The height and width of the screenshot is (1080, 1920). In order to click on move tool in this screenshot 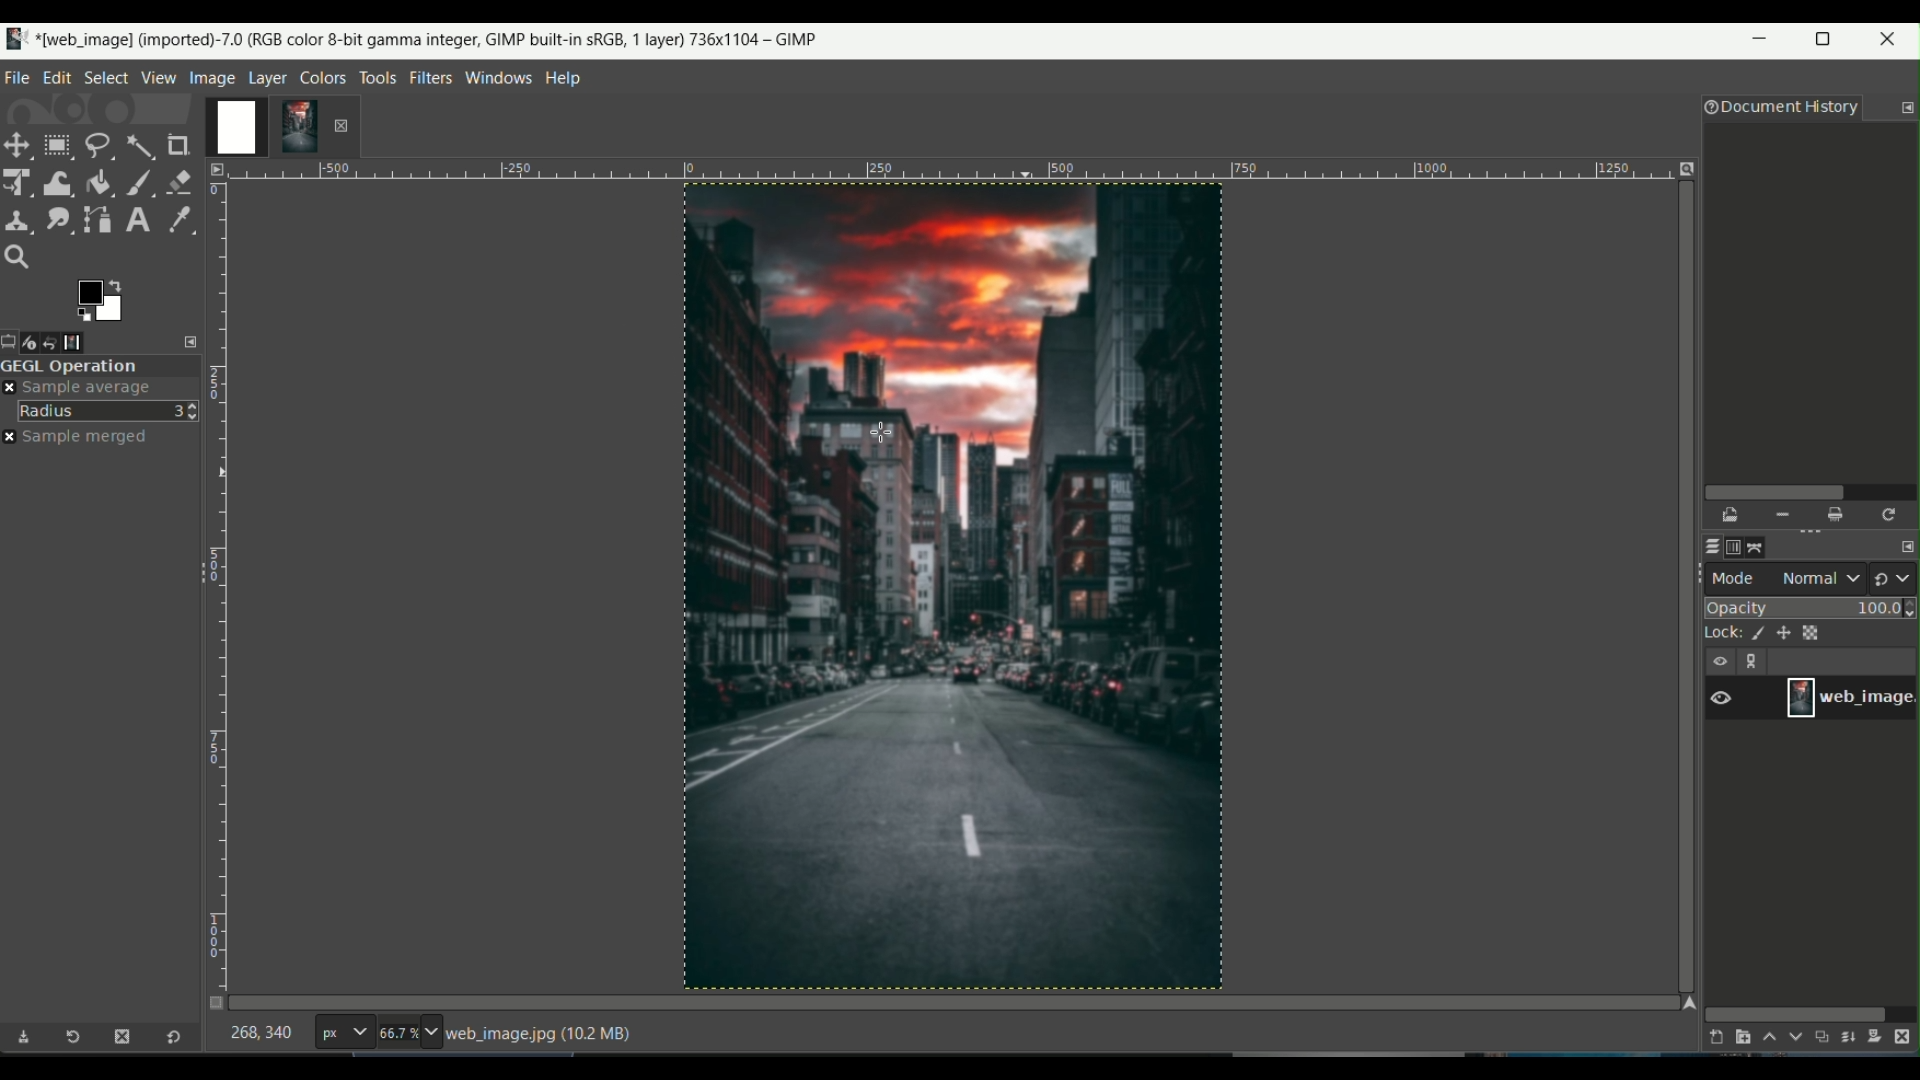, I will do `click(18, 145)`.